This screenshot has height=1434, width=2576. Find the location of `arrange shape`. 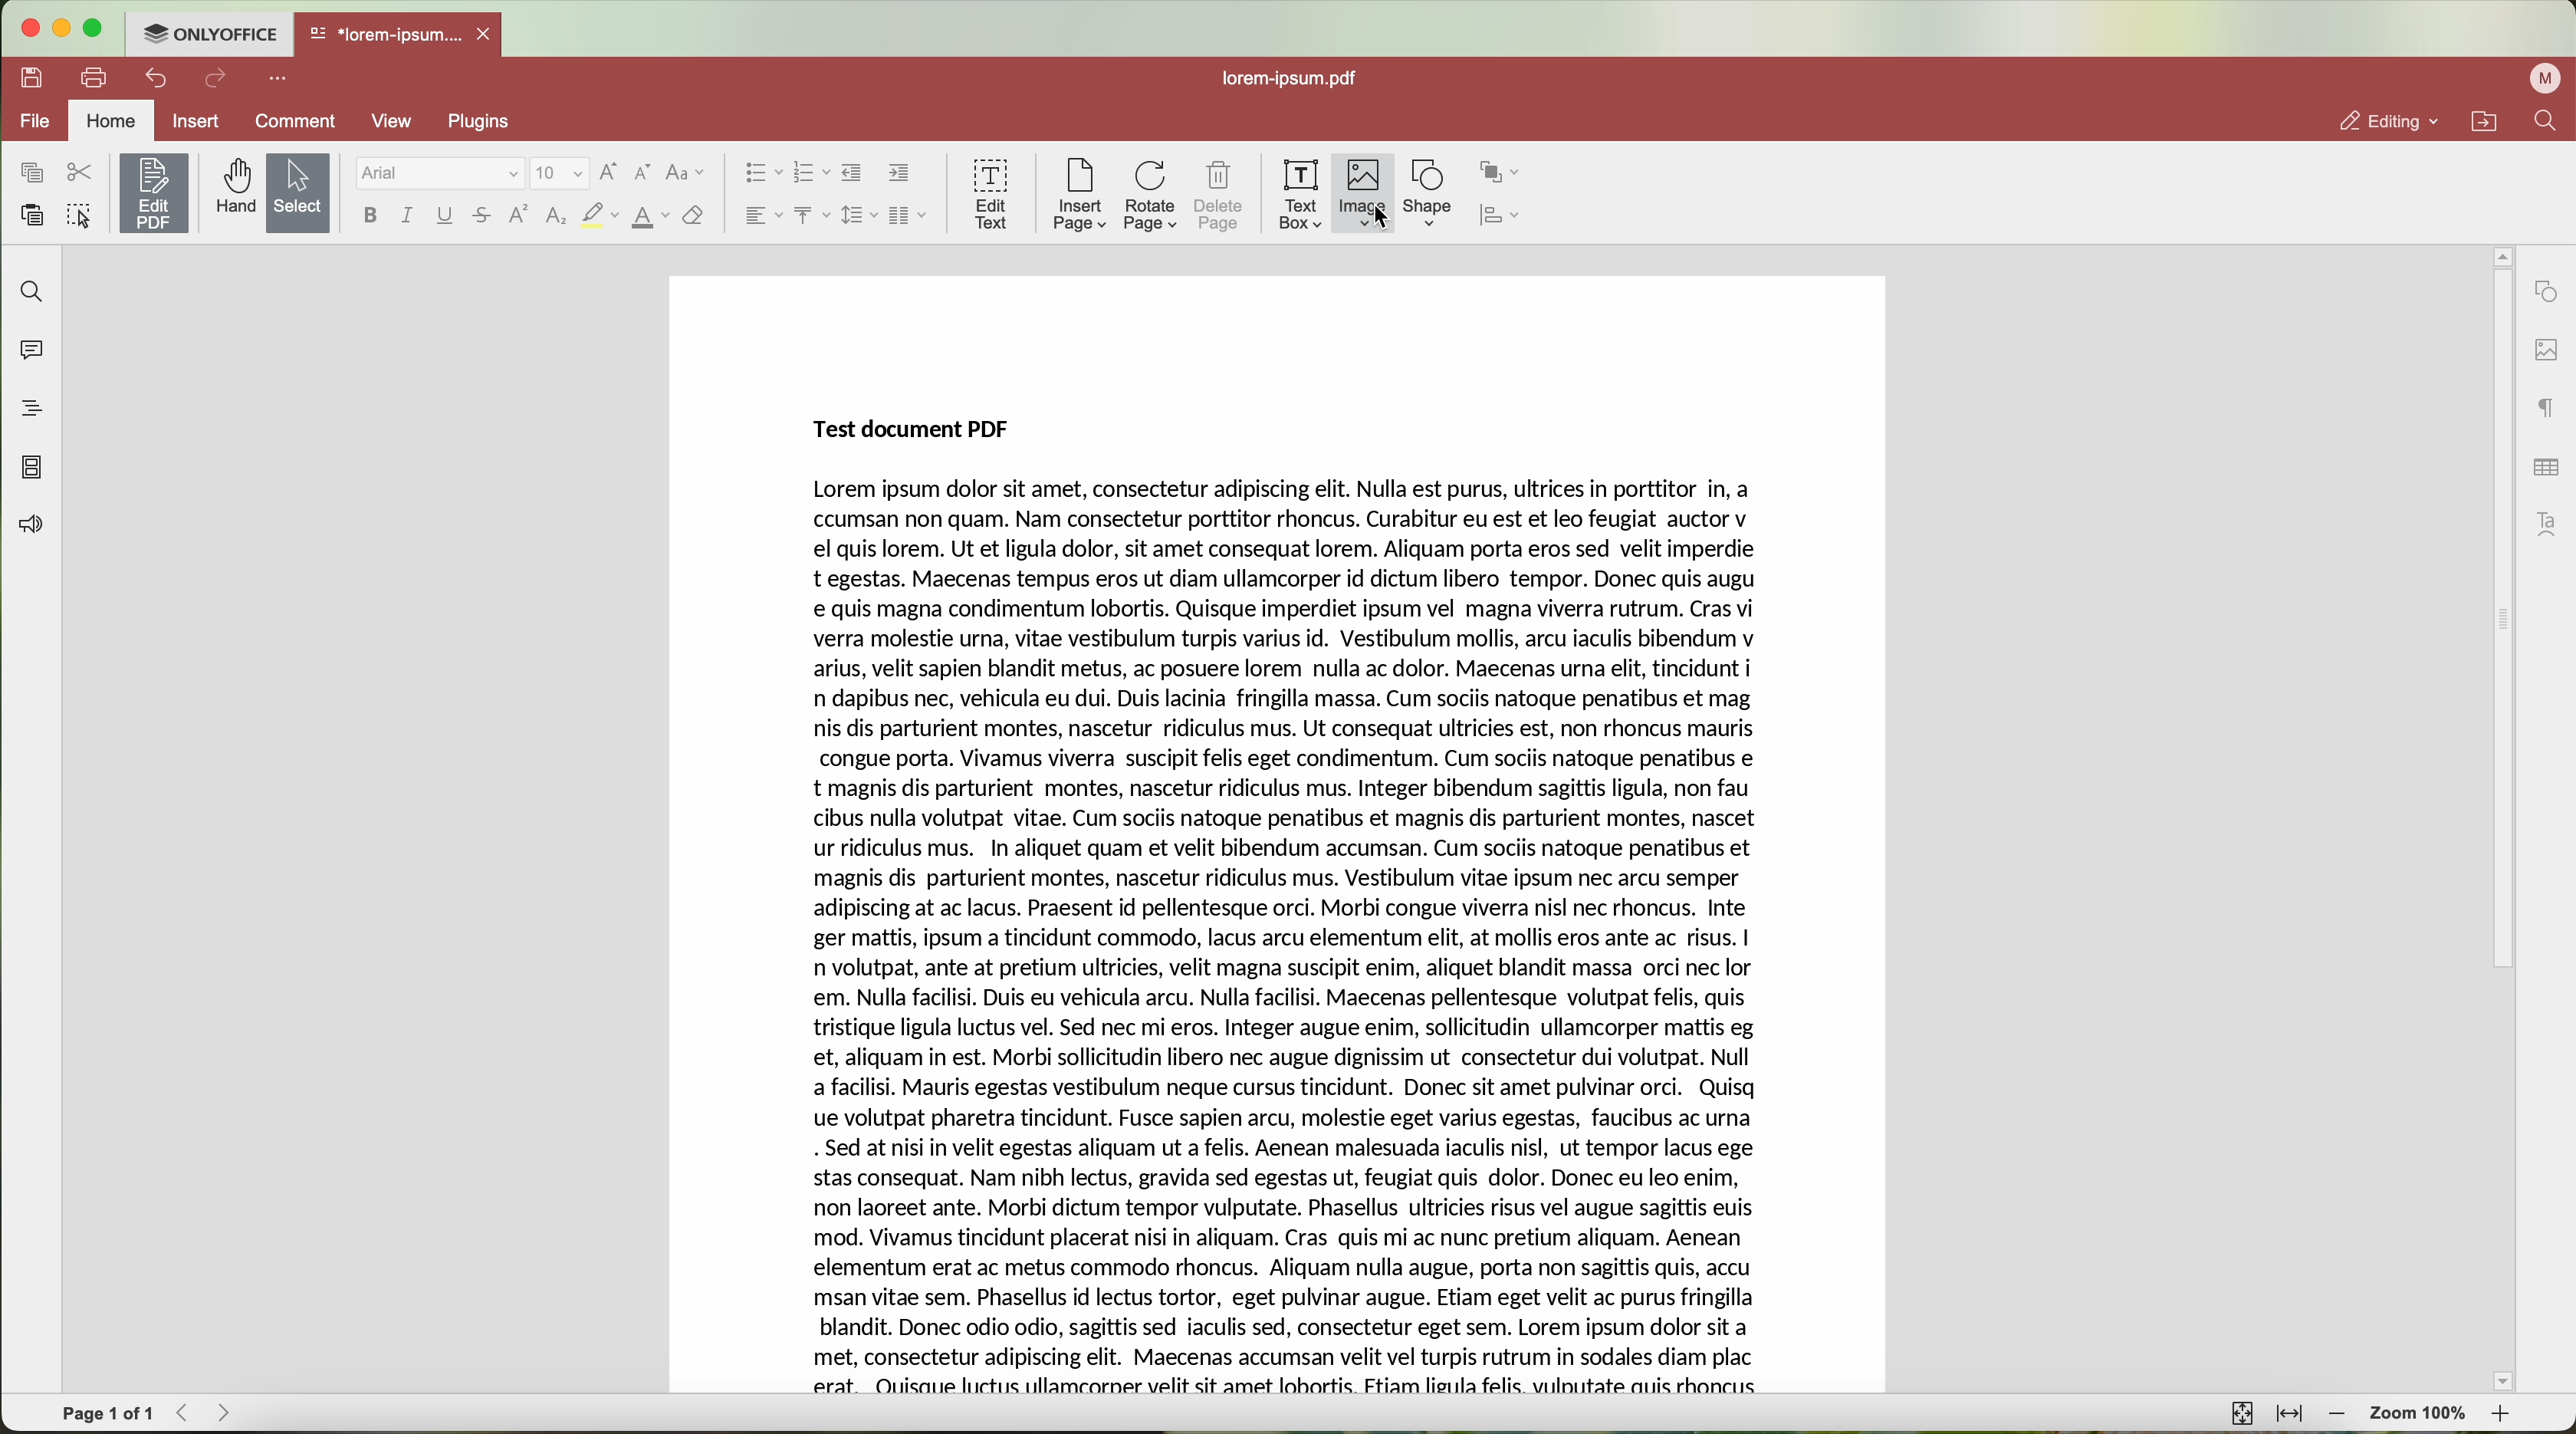

arrange shape is located at coordinates (1500, 173).